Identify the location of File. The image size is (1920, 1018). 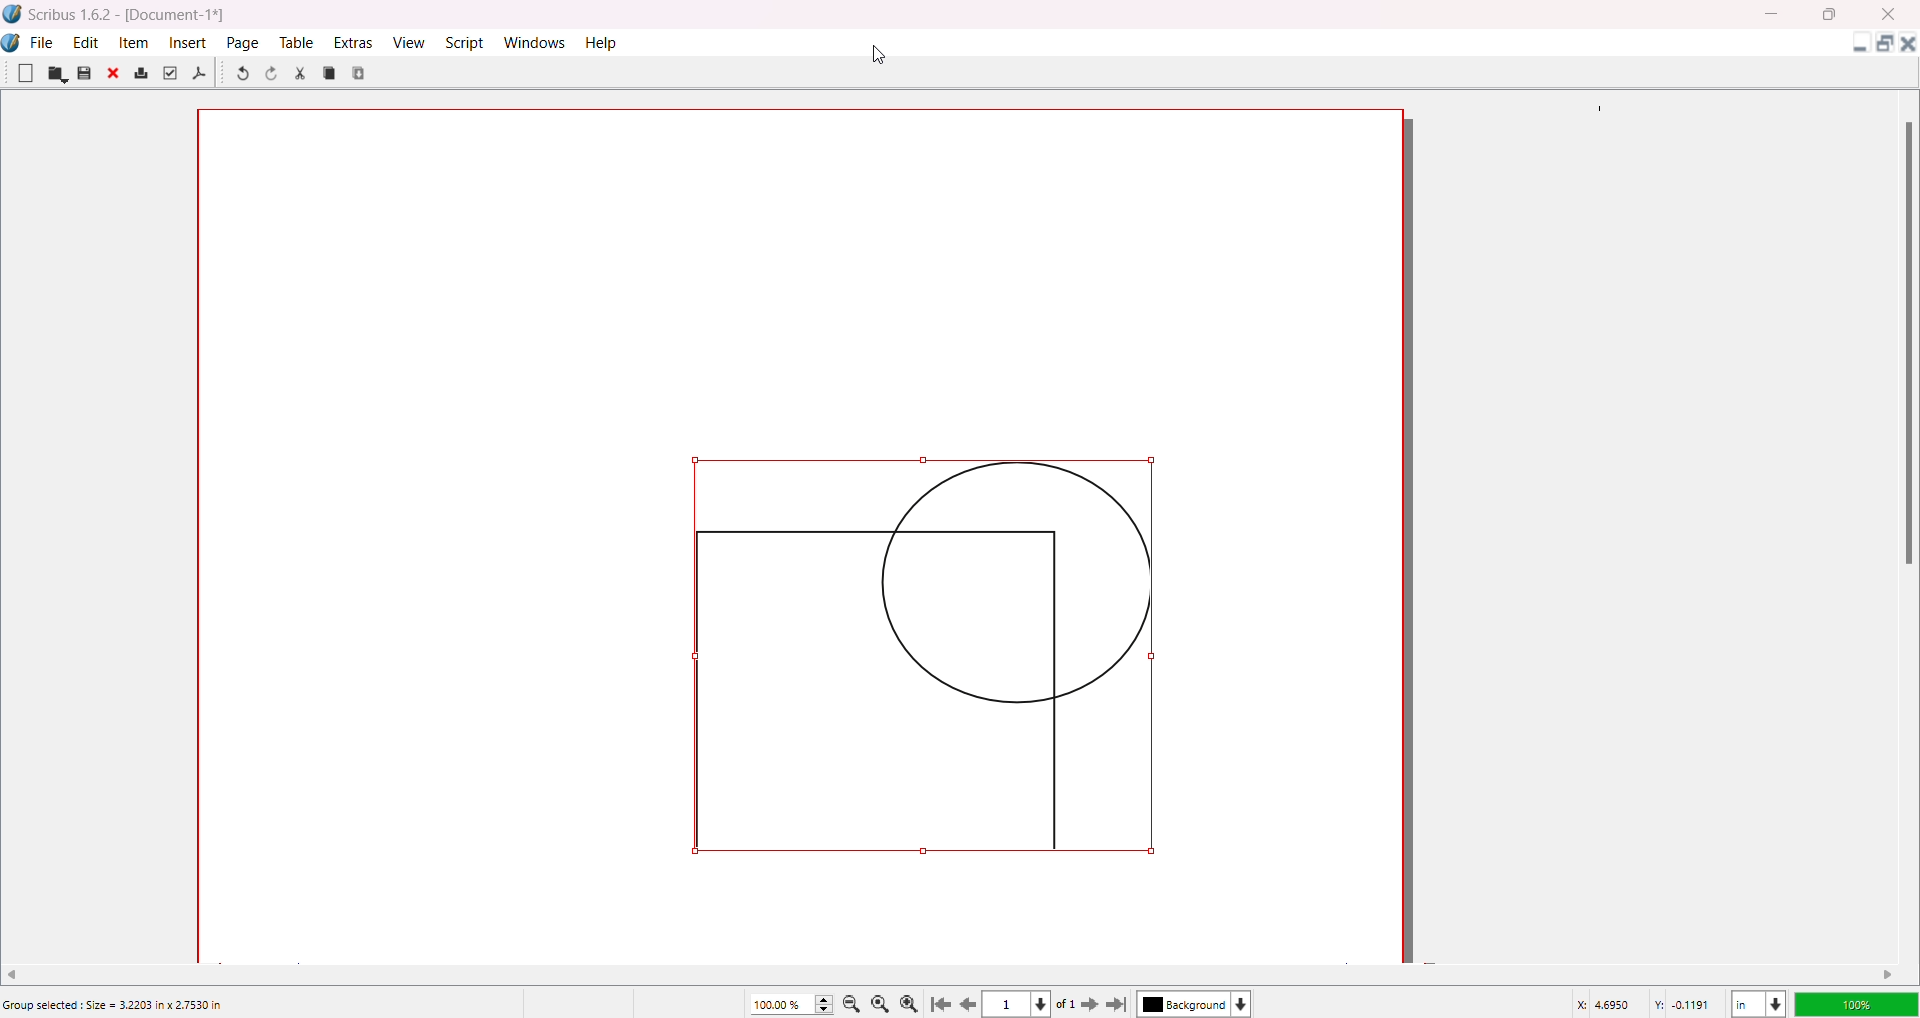
(43, 40).